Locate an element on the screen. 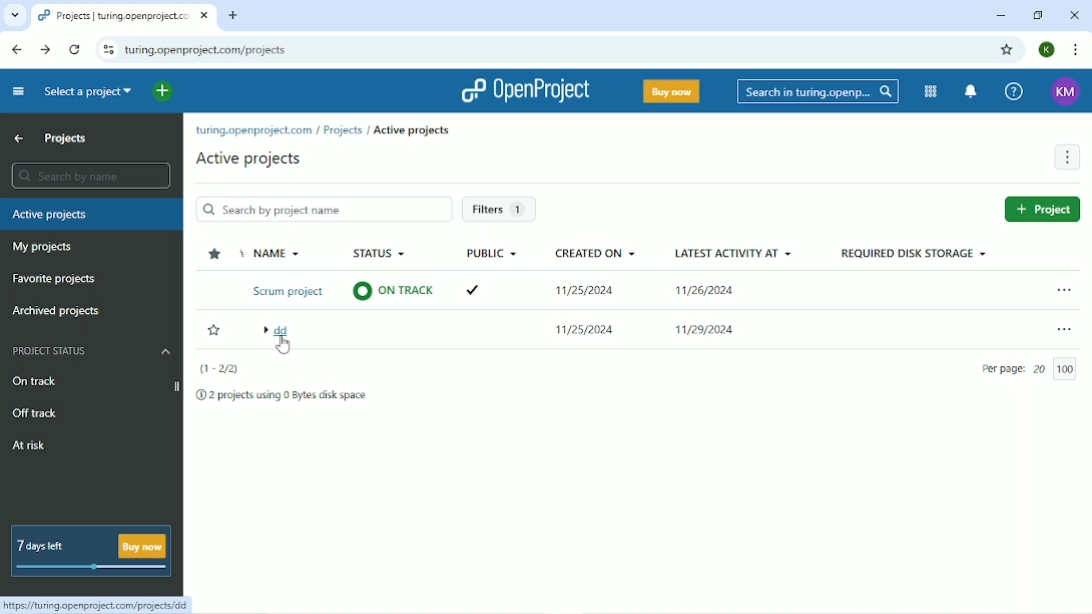 This screenshot has width=1092, height=614. Collapse project menu is located at coordinates (17, 93).